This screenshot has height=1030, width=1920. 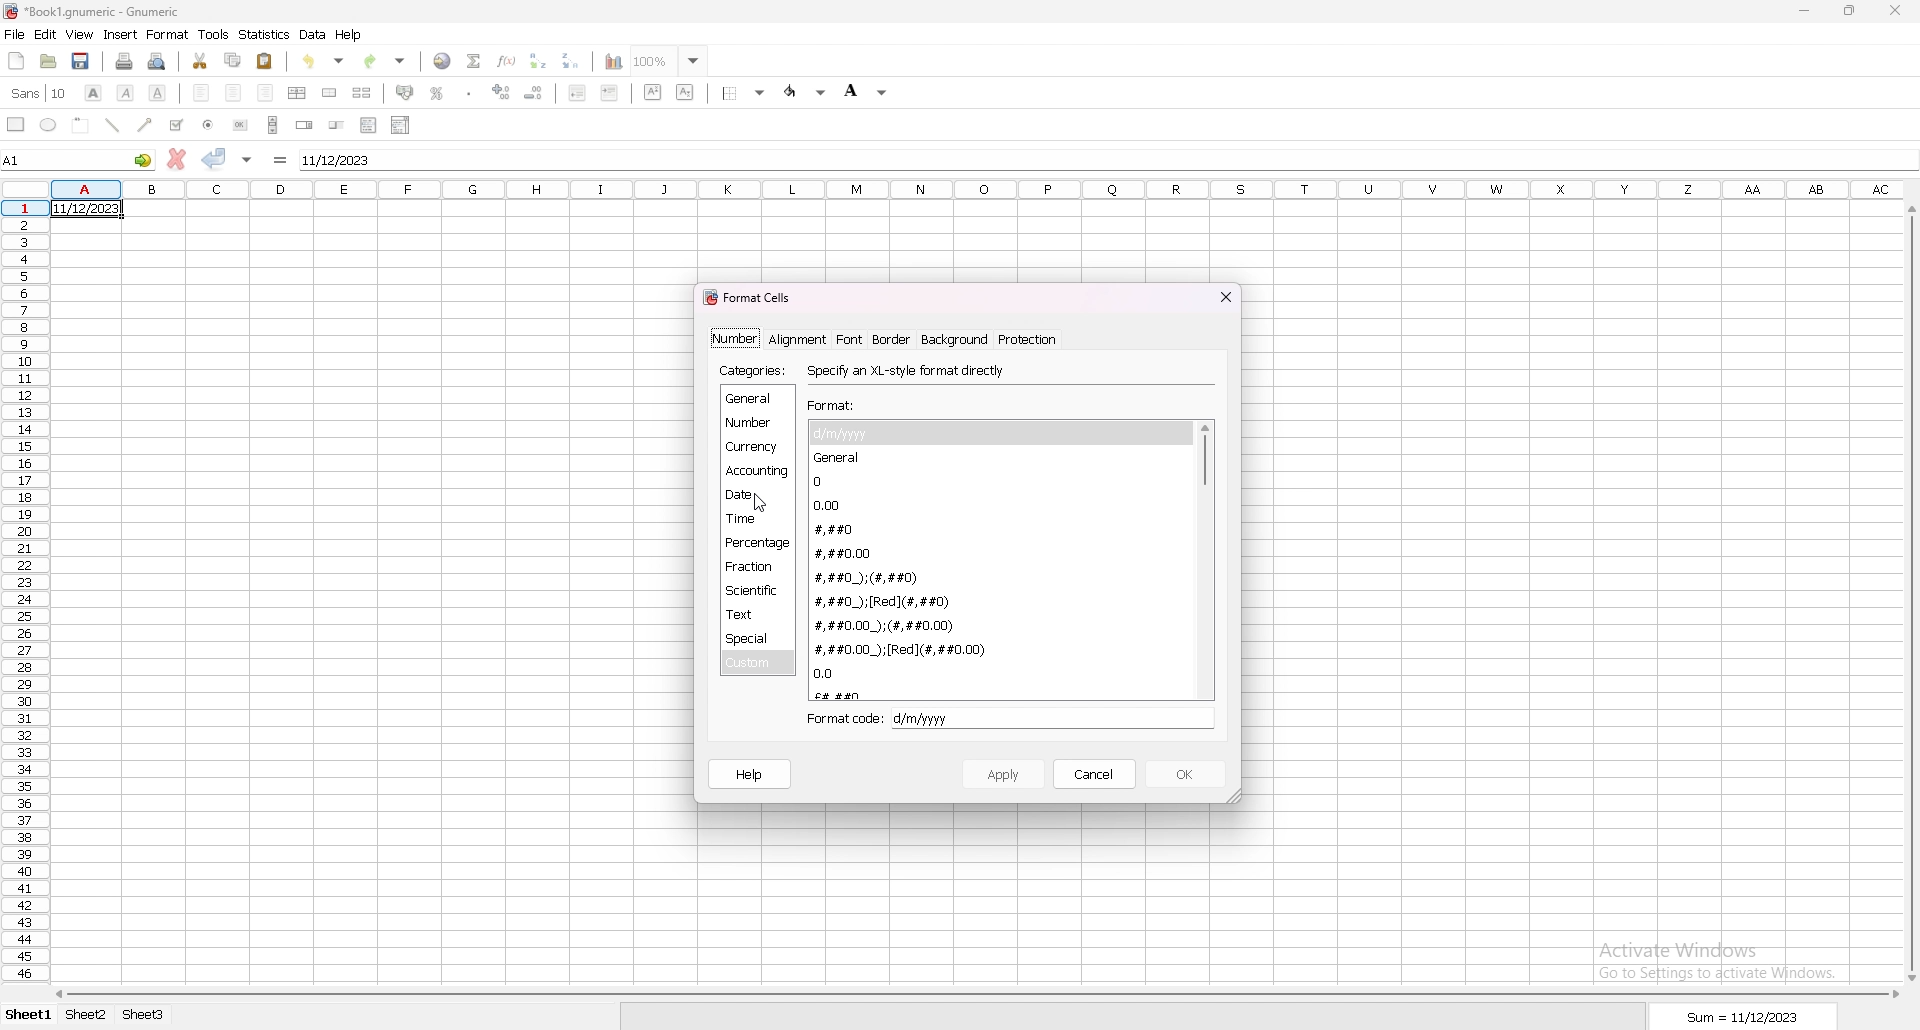 What do you see at coordinates (15, 125) in the screenshot?
I see `rectangle` at bounding box center [15, 125].